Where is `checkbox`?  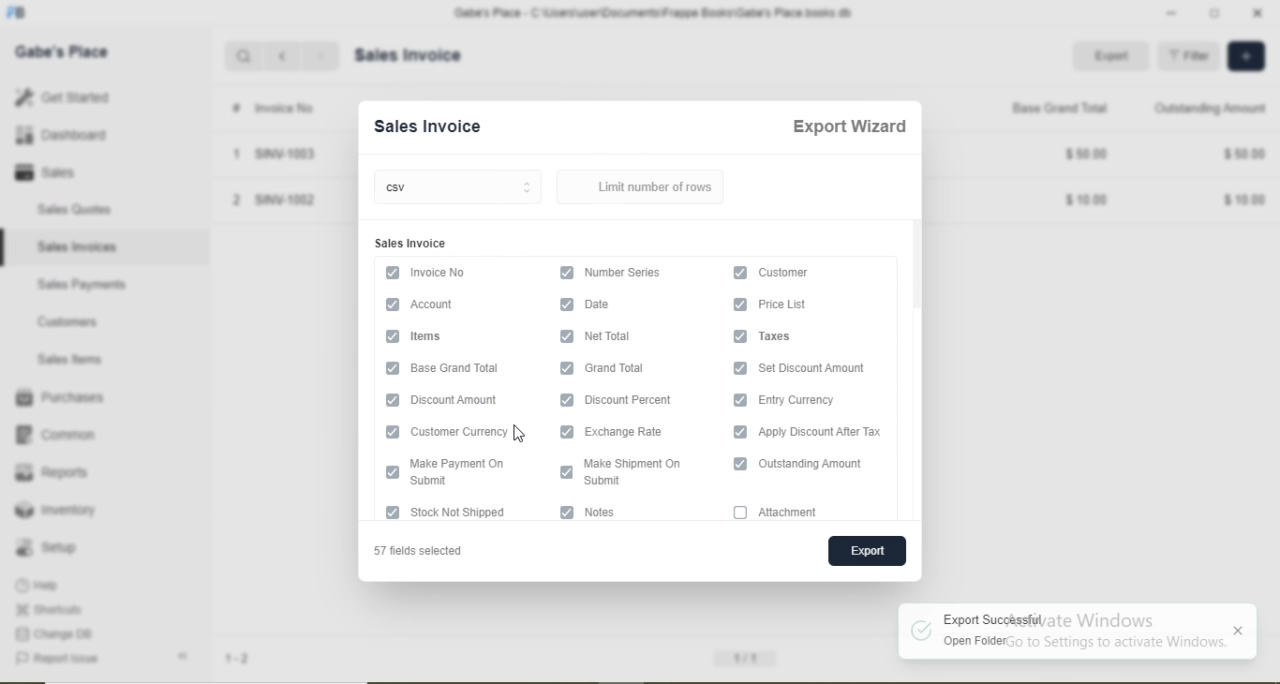
checkbox is located at coordinates (567, 336).